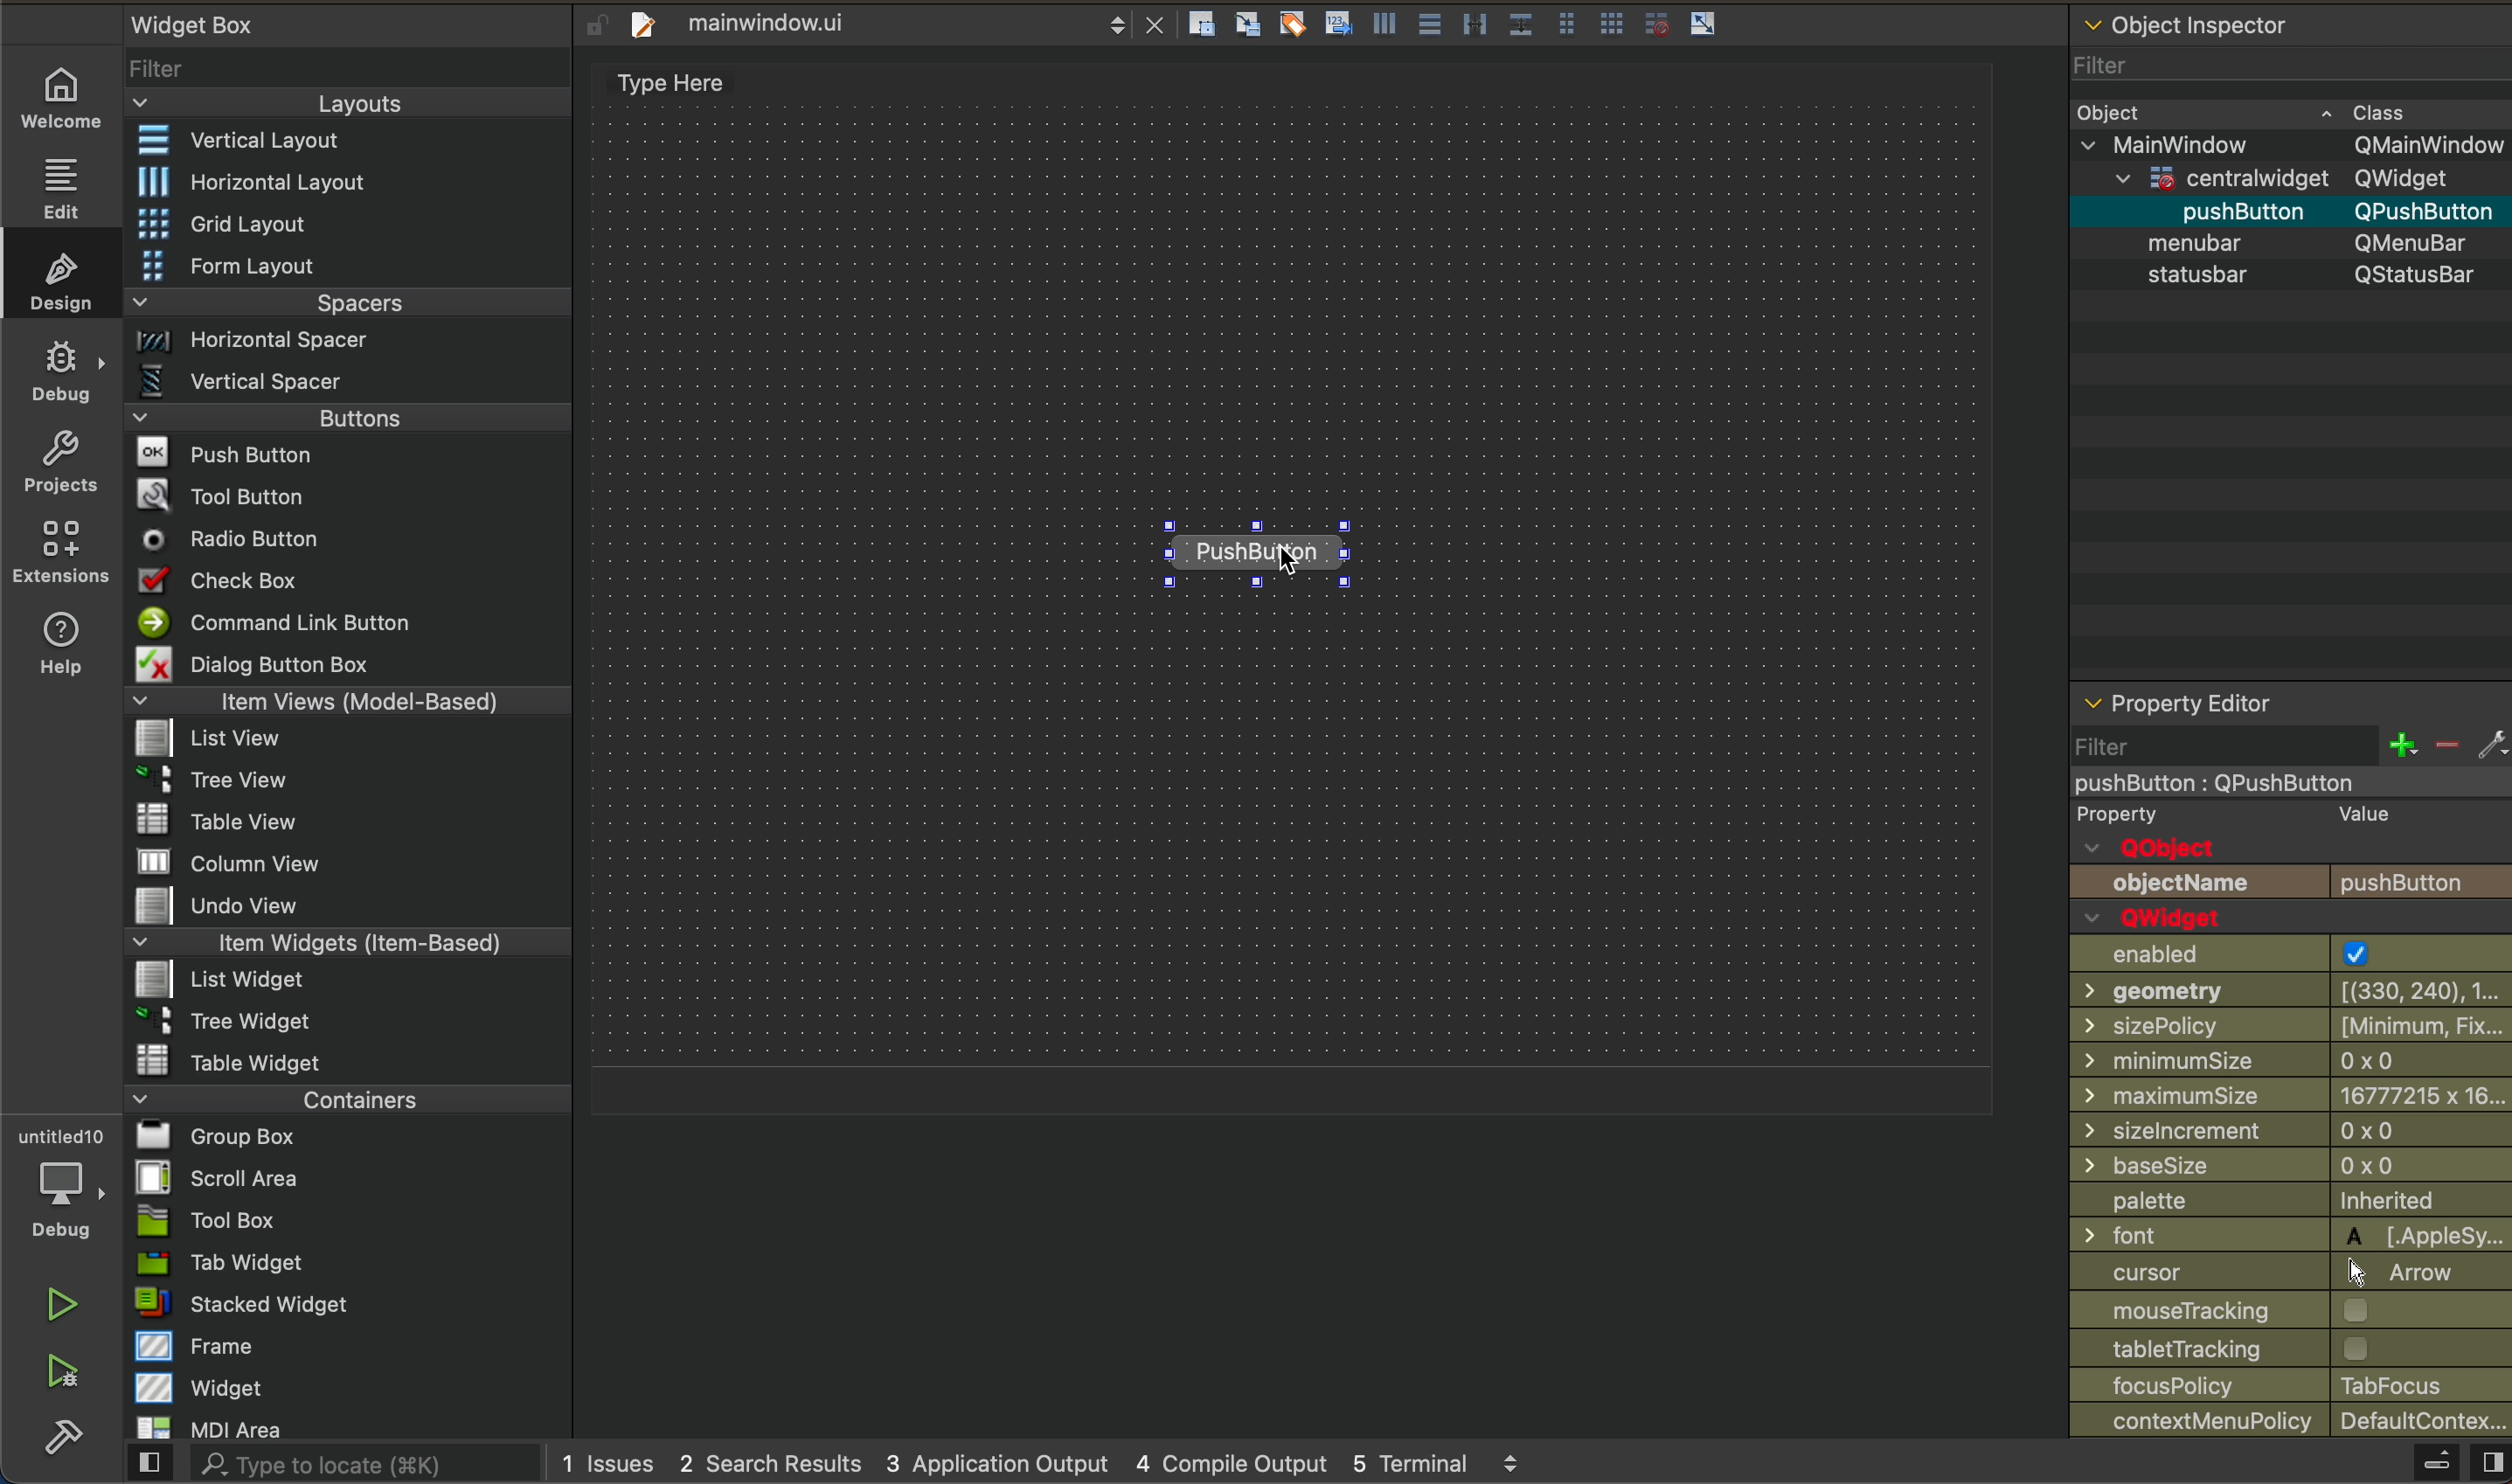 Image resolution: width=2512 pixels, height=1484 pixels. What do you see at coordinates (345, 102) in the screenshot?
I see `layout` at bounding box center [345, 102].